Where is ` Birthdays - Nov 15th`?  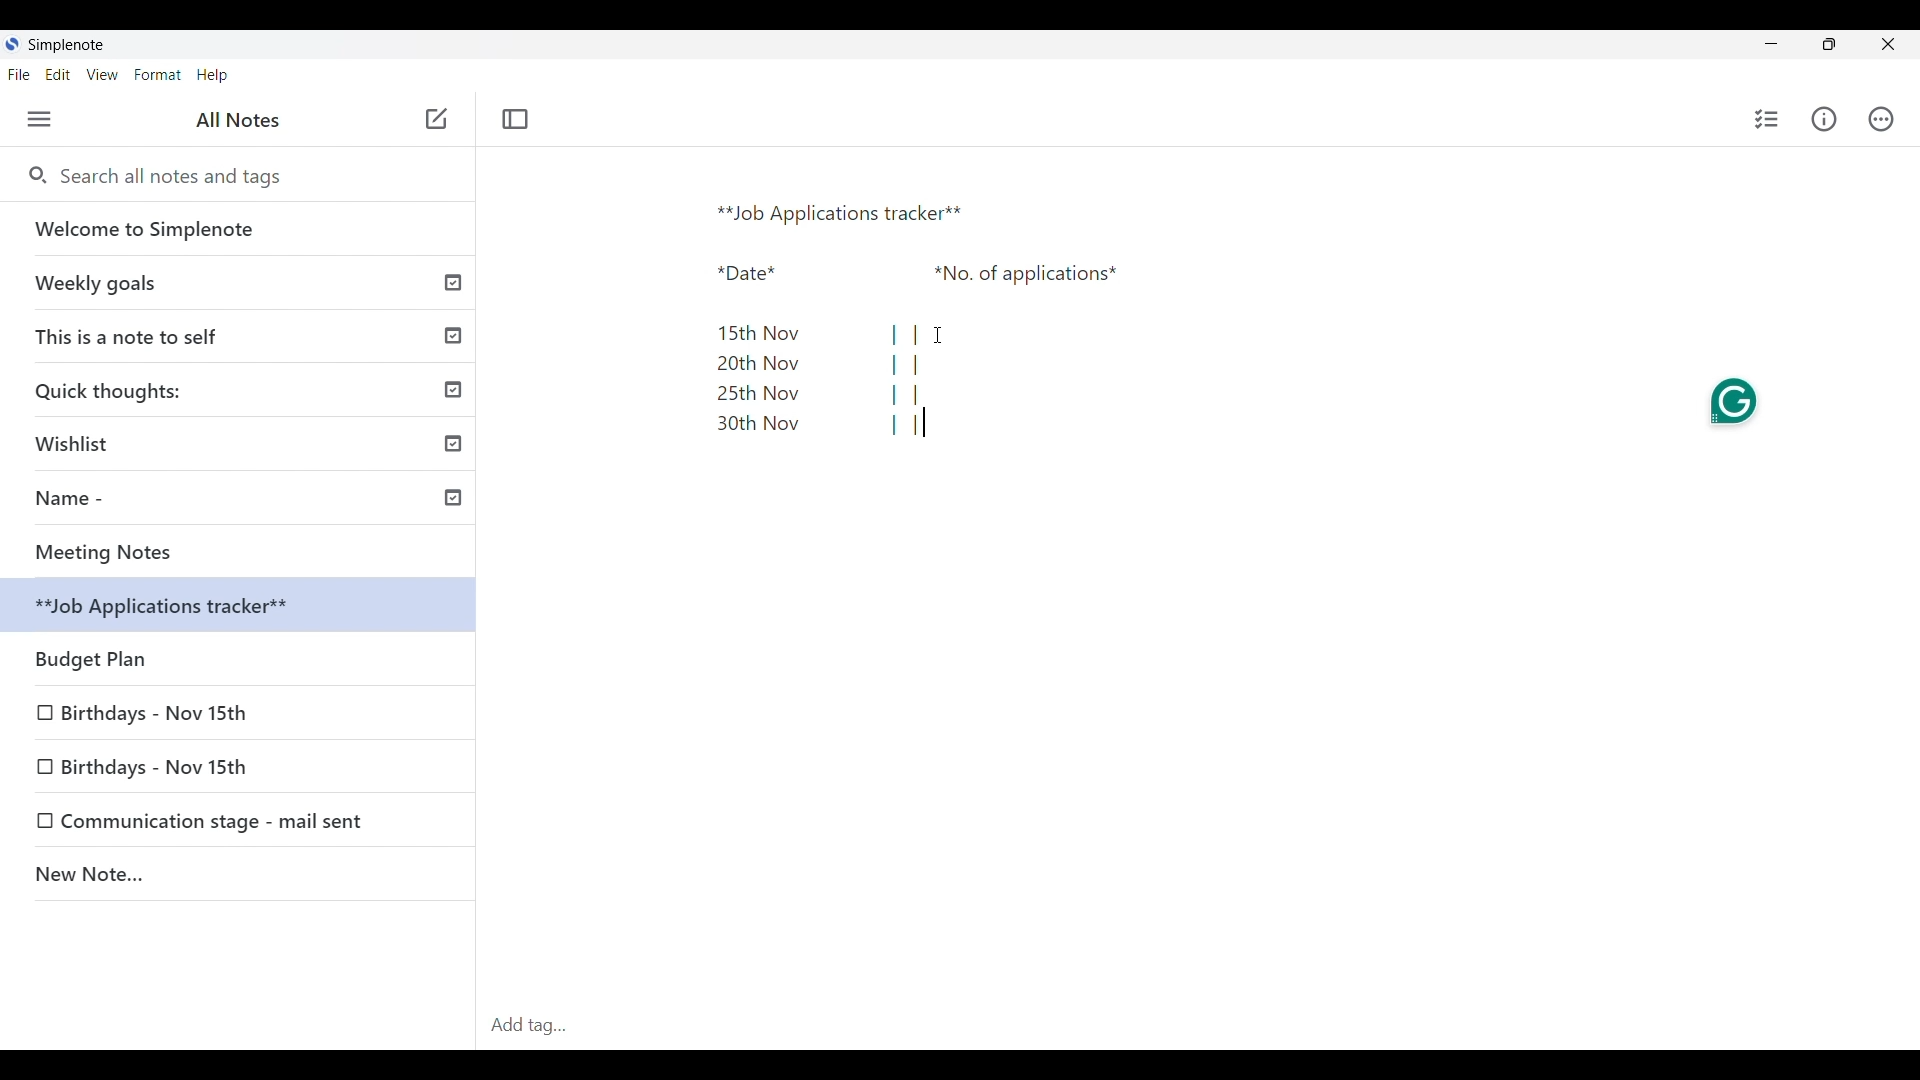  Birthdays - Nov 15th is located at coordinates (240, 654).